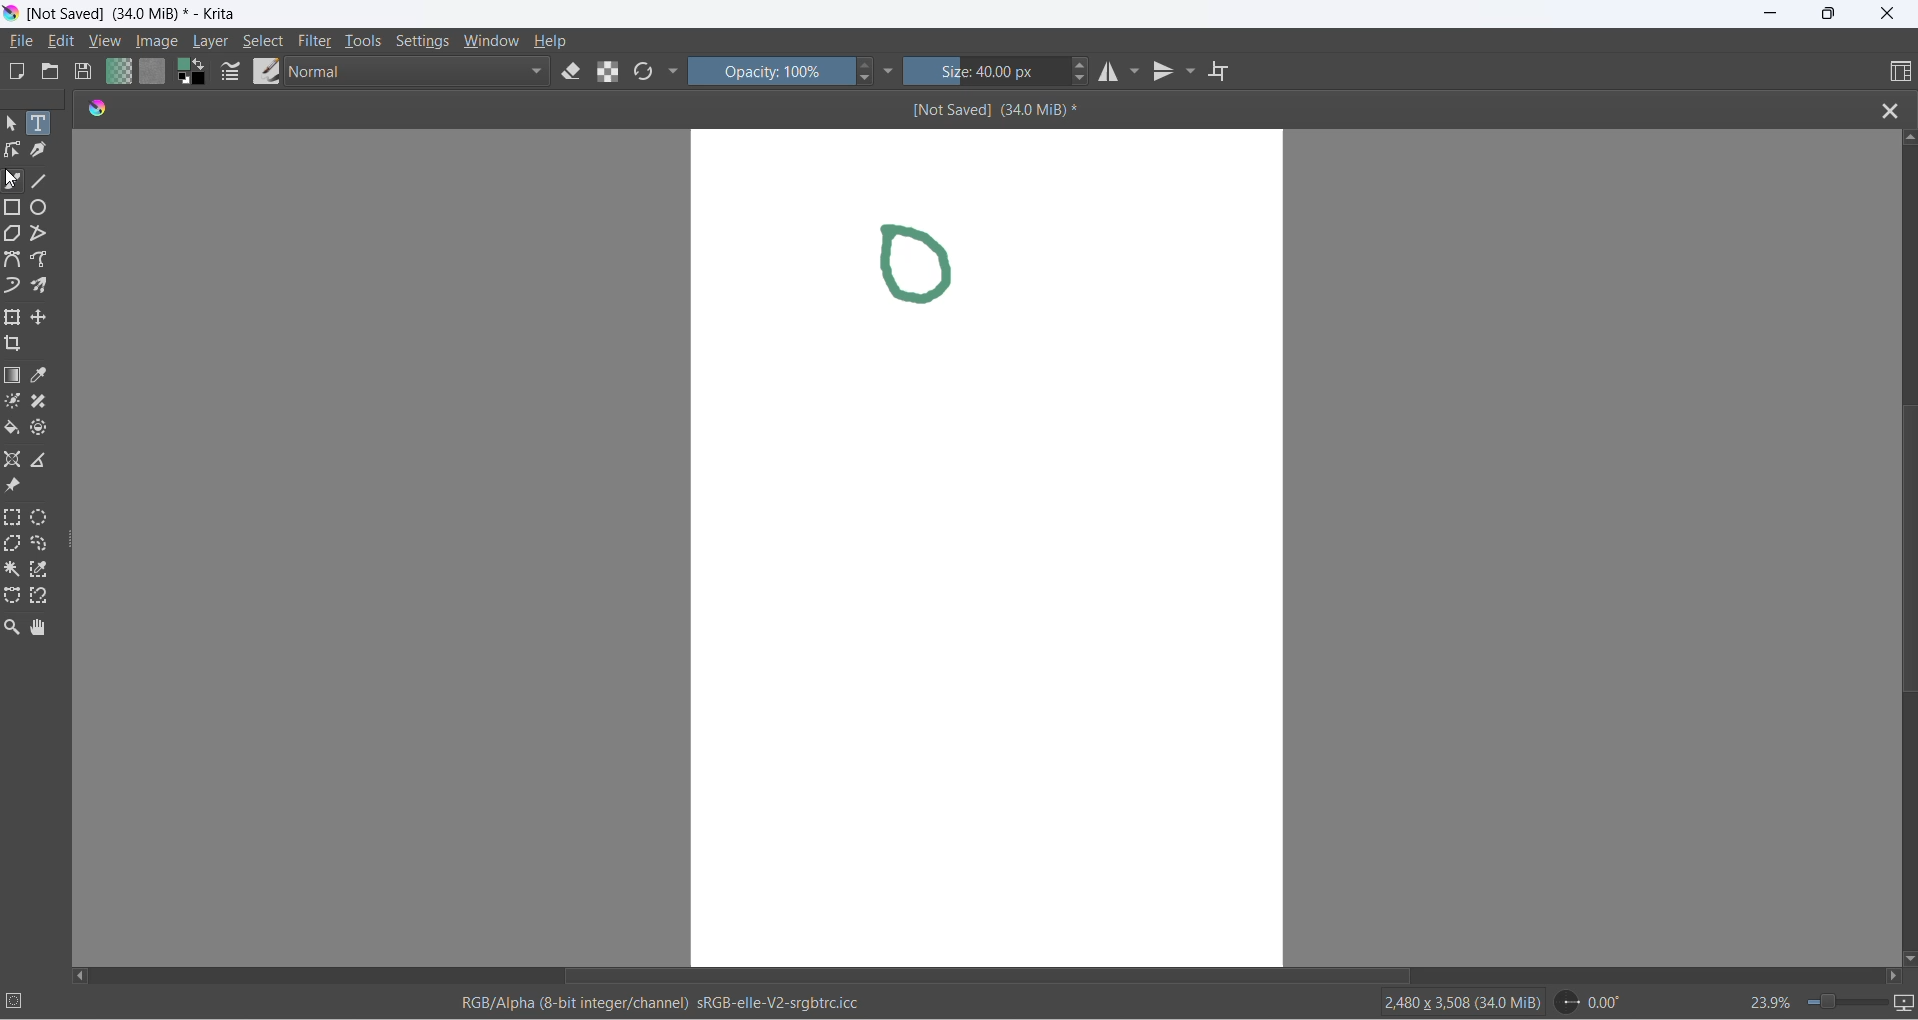  I want to click on freehand selection tool, so click(45, 544).